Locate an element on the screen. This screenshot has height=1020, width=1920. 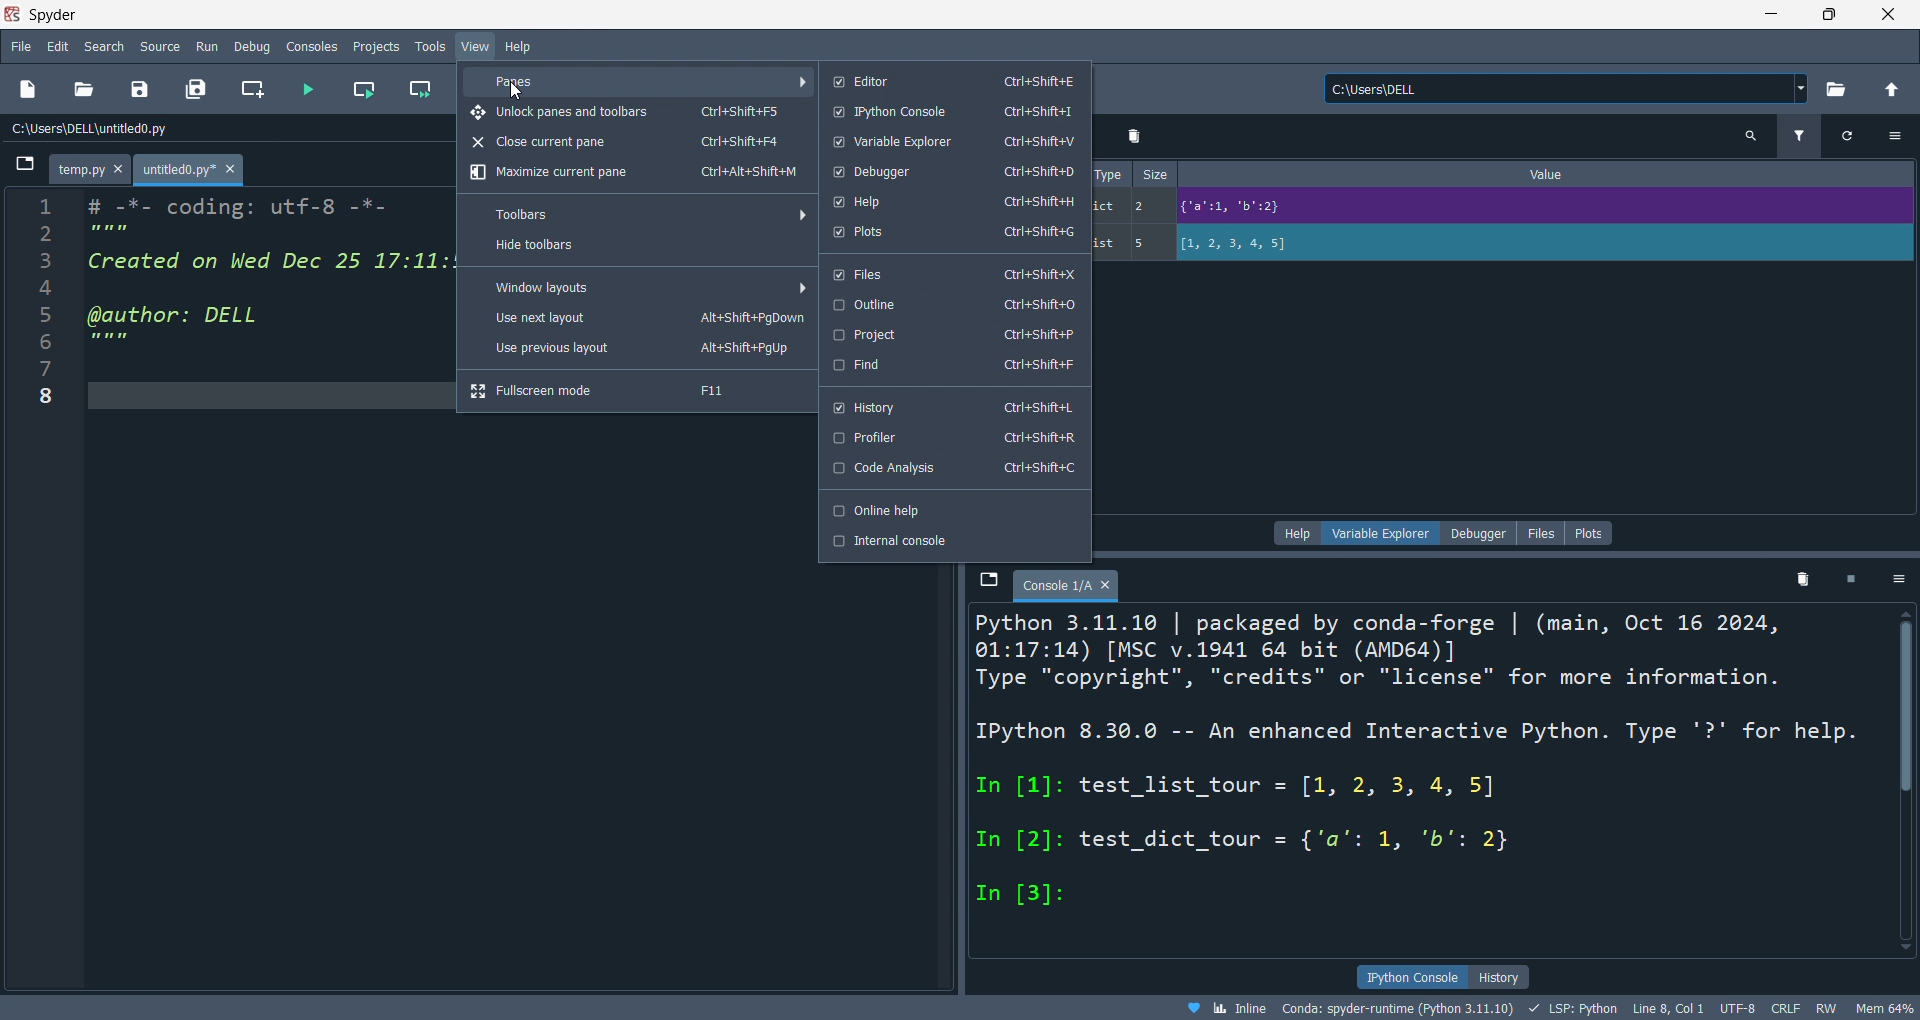
unlock panes and toolbars is located at coordinates (637, 112).